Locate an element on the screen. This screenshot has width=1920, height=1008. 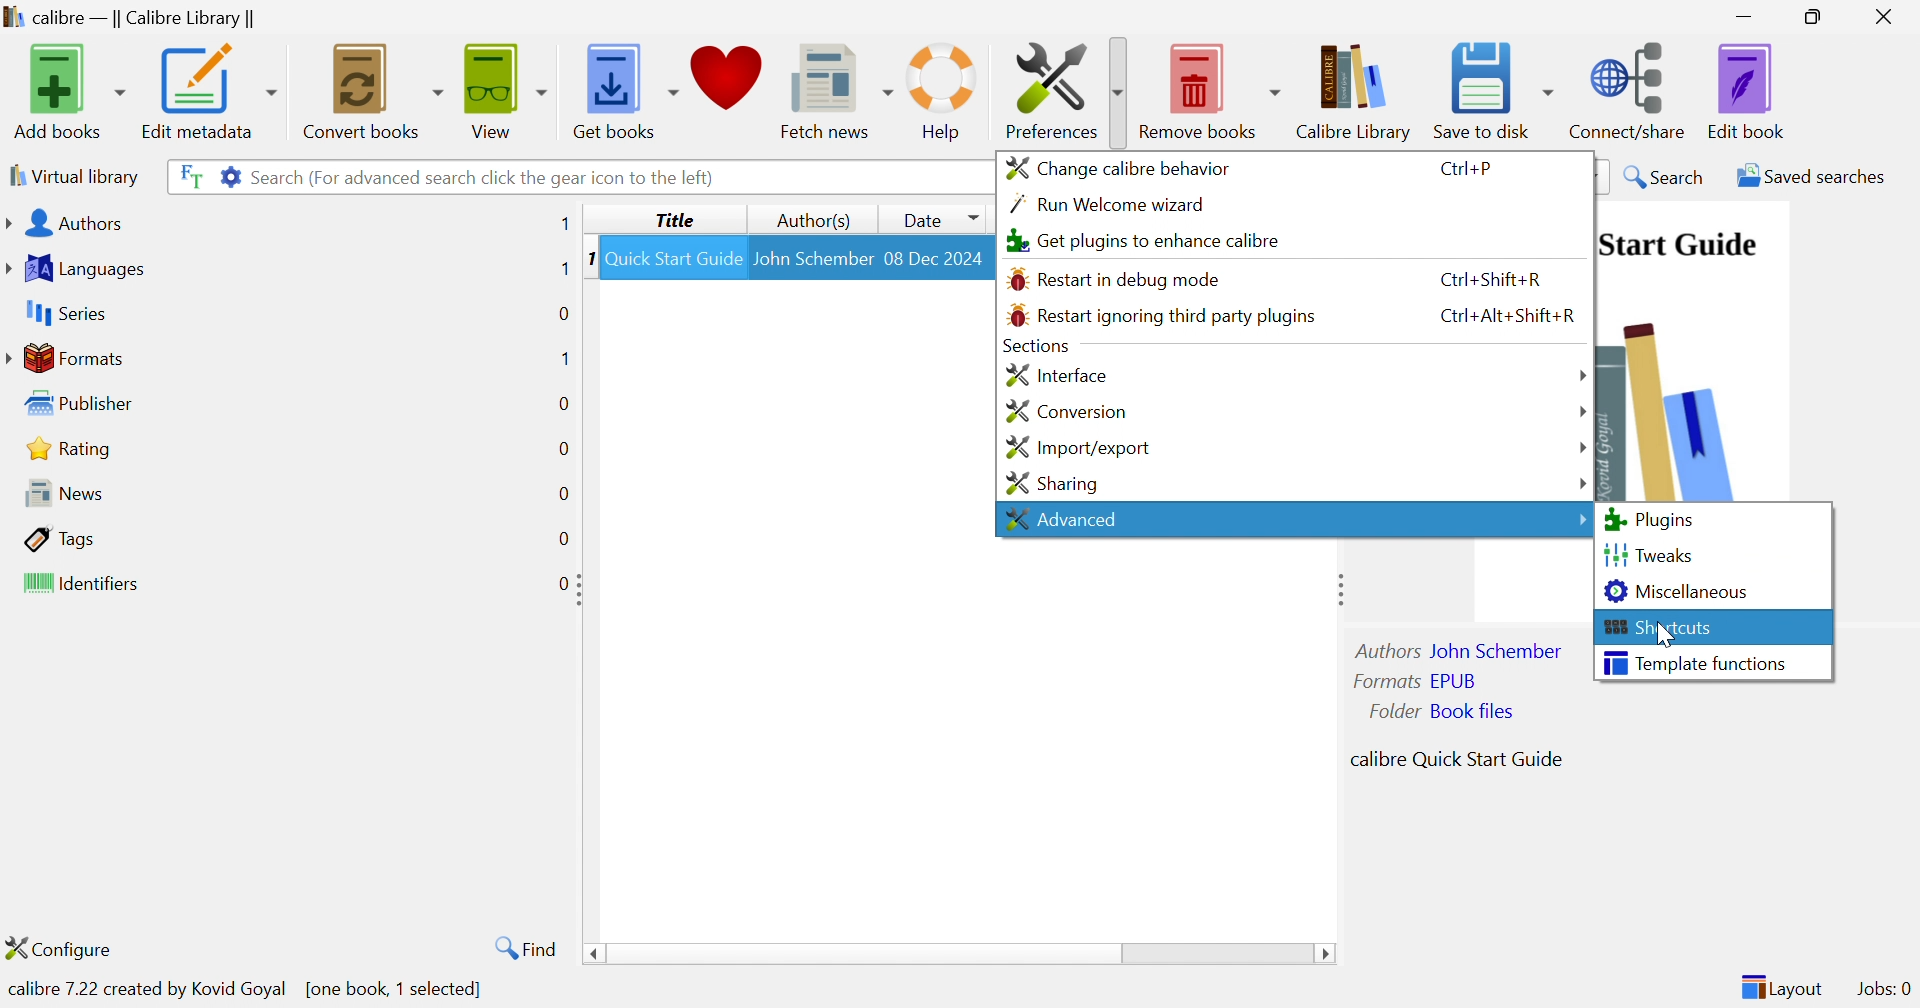
Authors is located at coordinates (69, 225).